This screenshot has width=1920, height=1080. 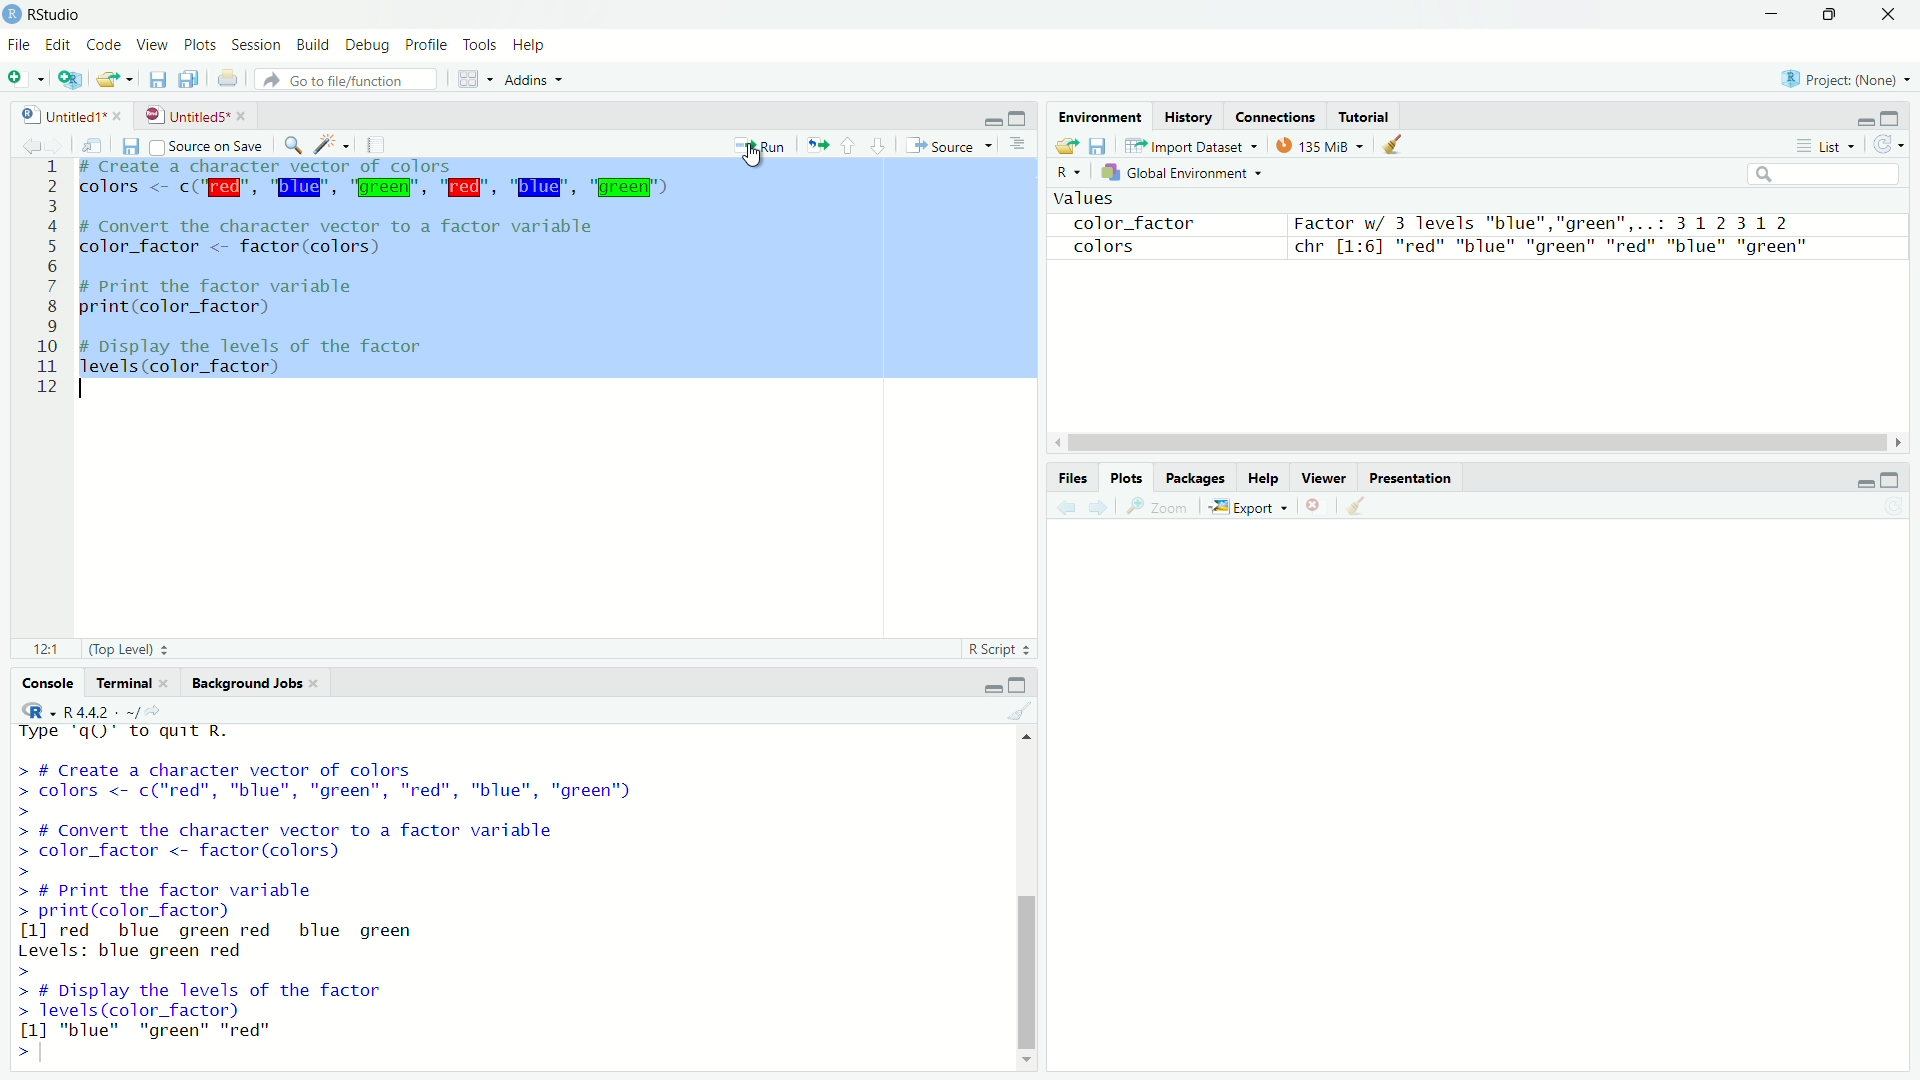 What do you see at coordinates (50, 1056) in the screenshot?
I see `typing cursor` at bounding box center [50, 1056].